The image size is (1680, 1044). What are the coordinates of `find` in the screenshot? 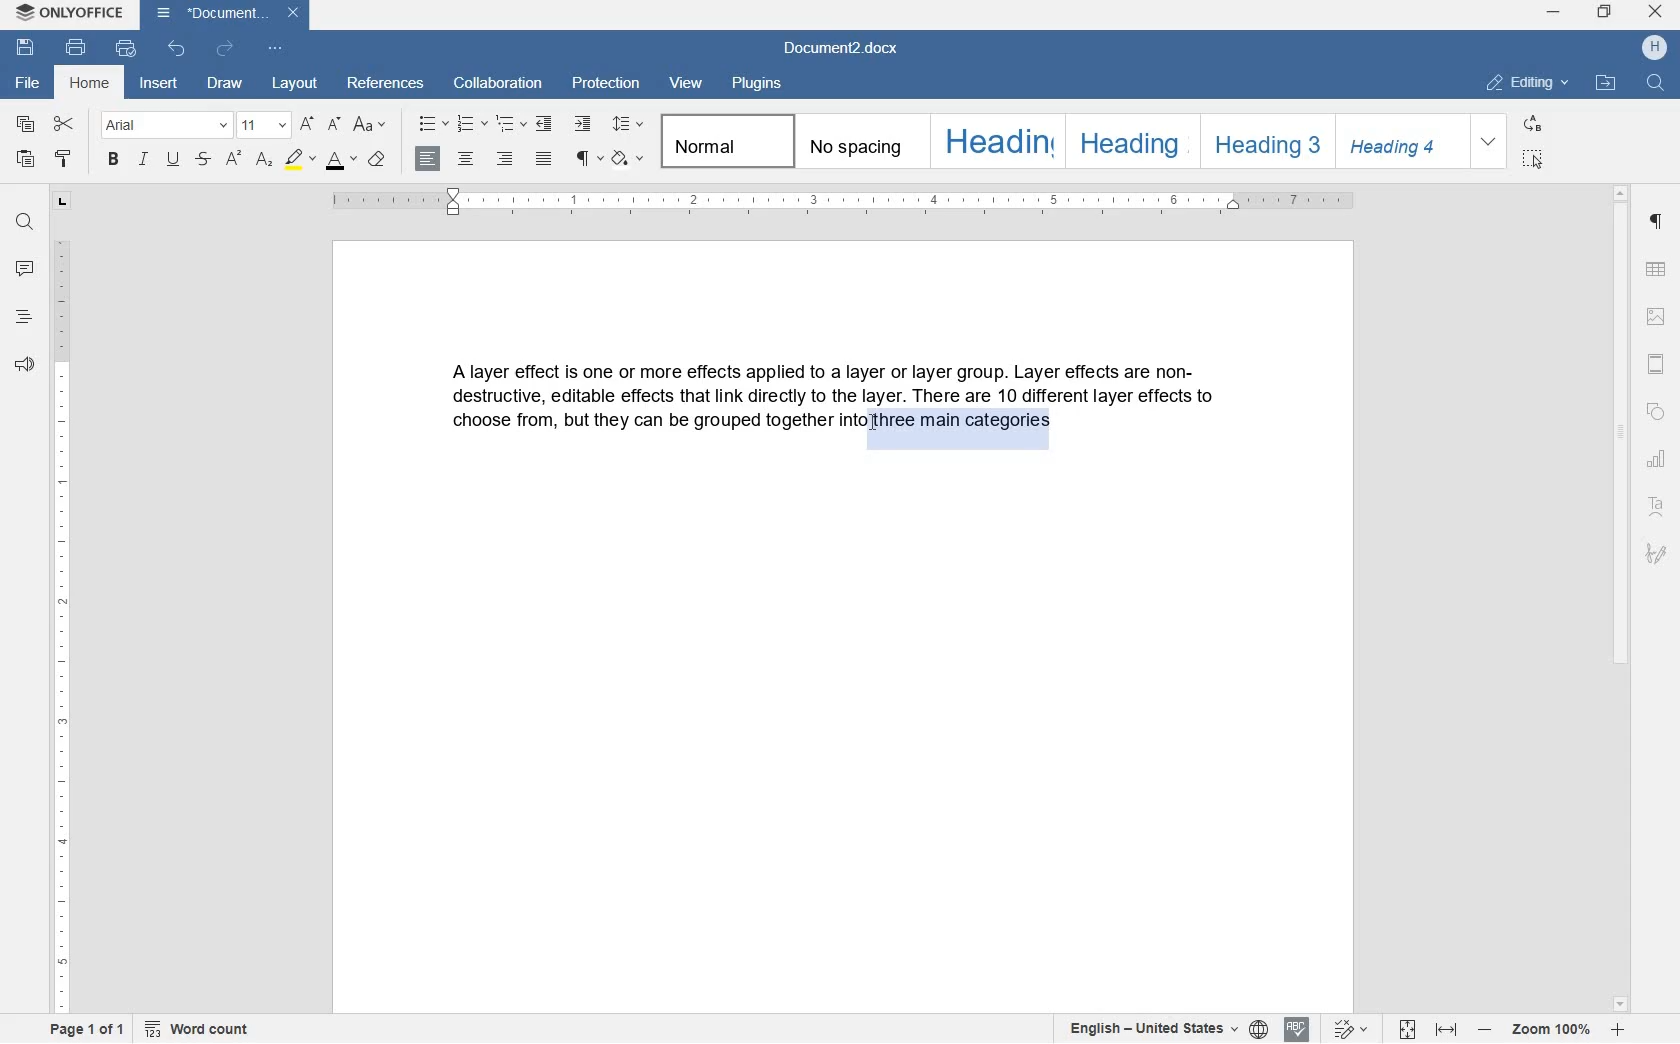 It's located at (1654, 83).